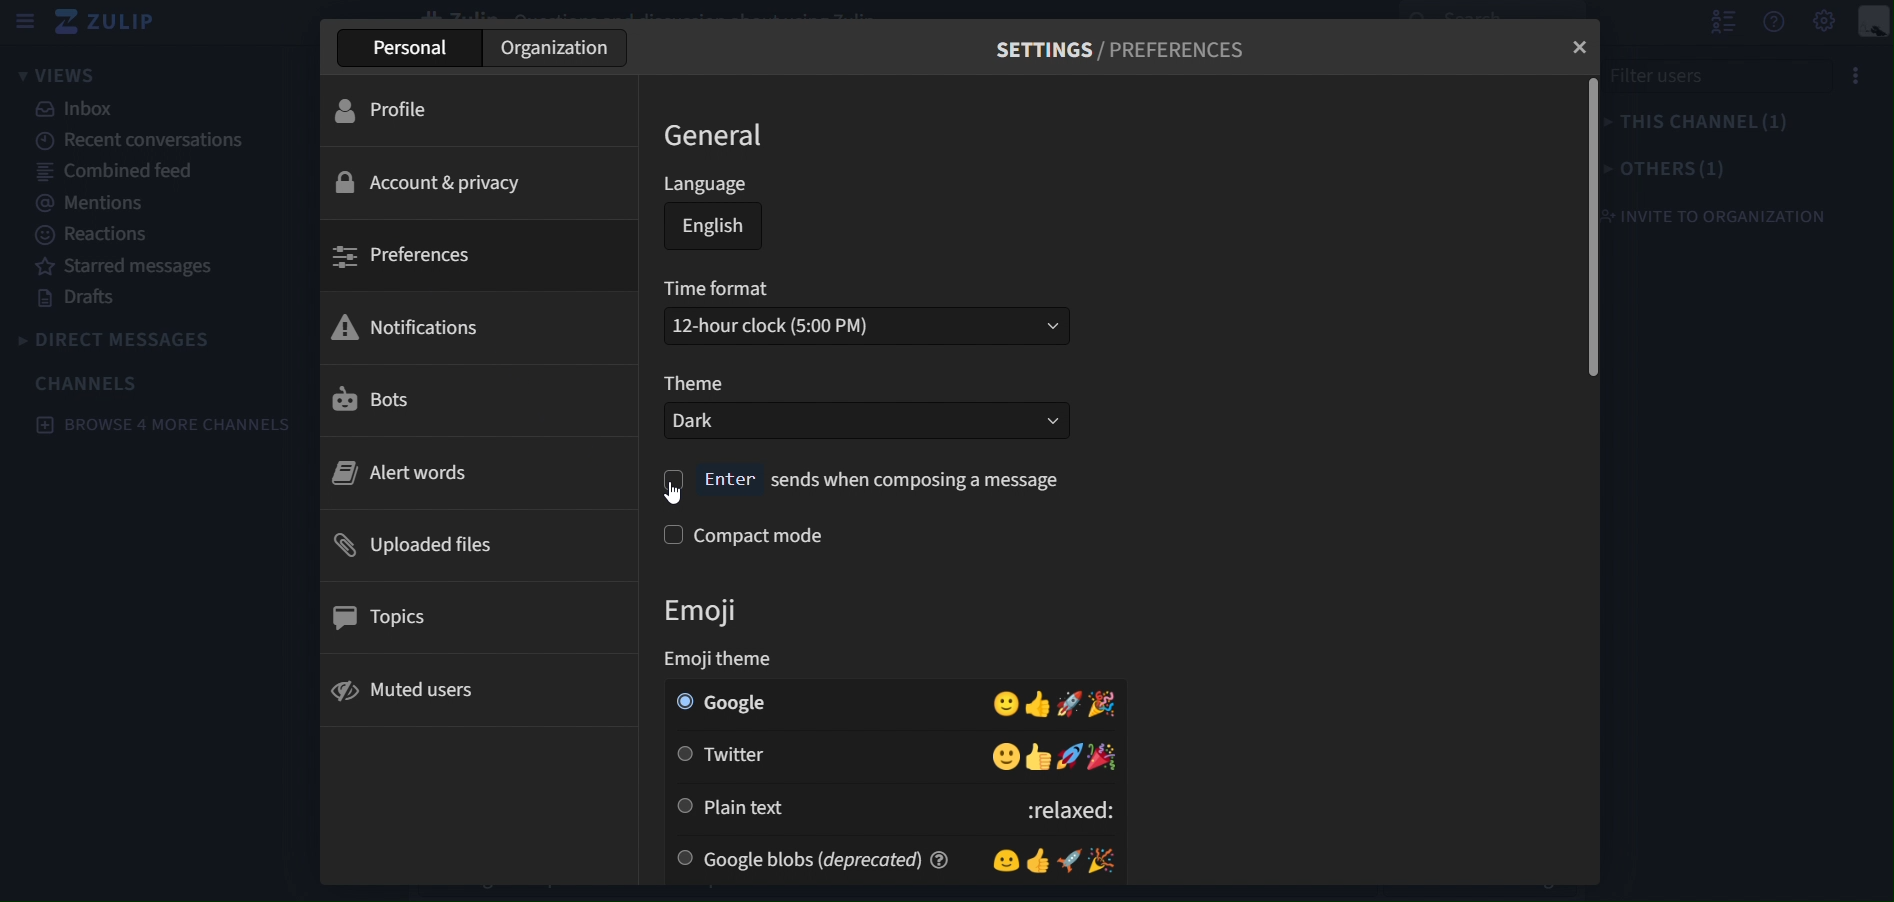 The height and width of the screenshot is (902, 1894). I want to click on Emojis, so click(1052, 859).